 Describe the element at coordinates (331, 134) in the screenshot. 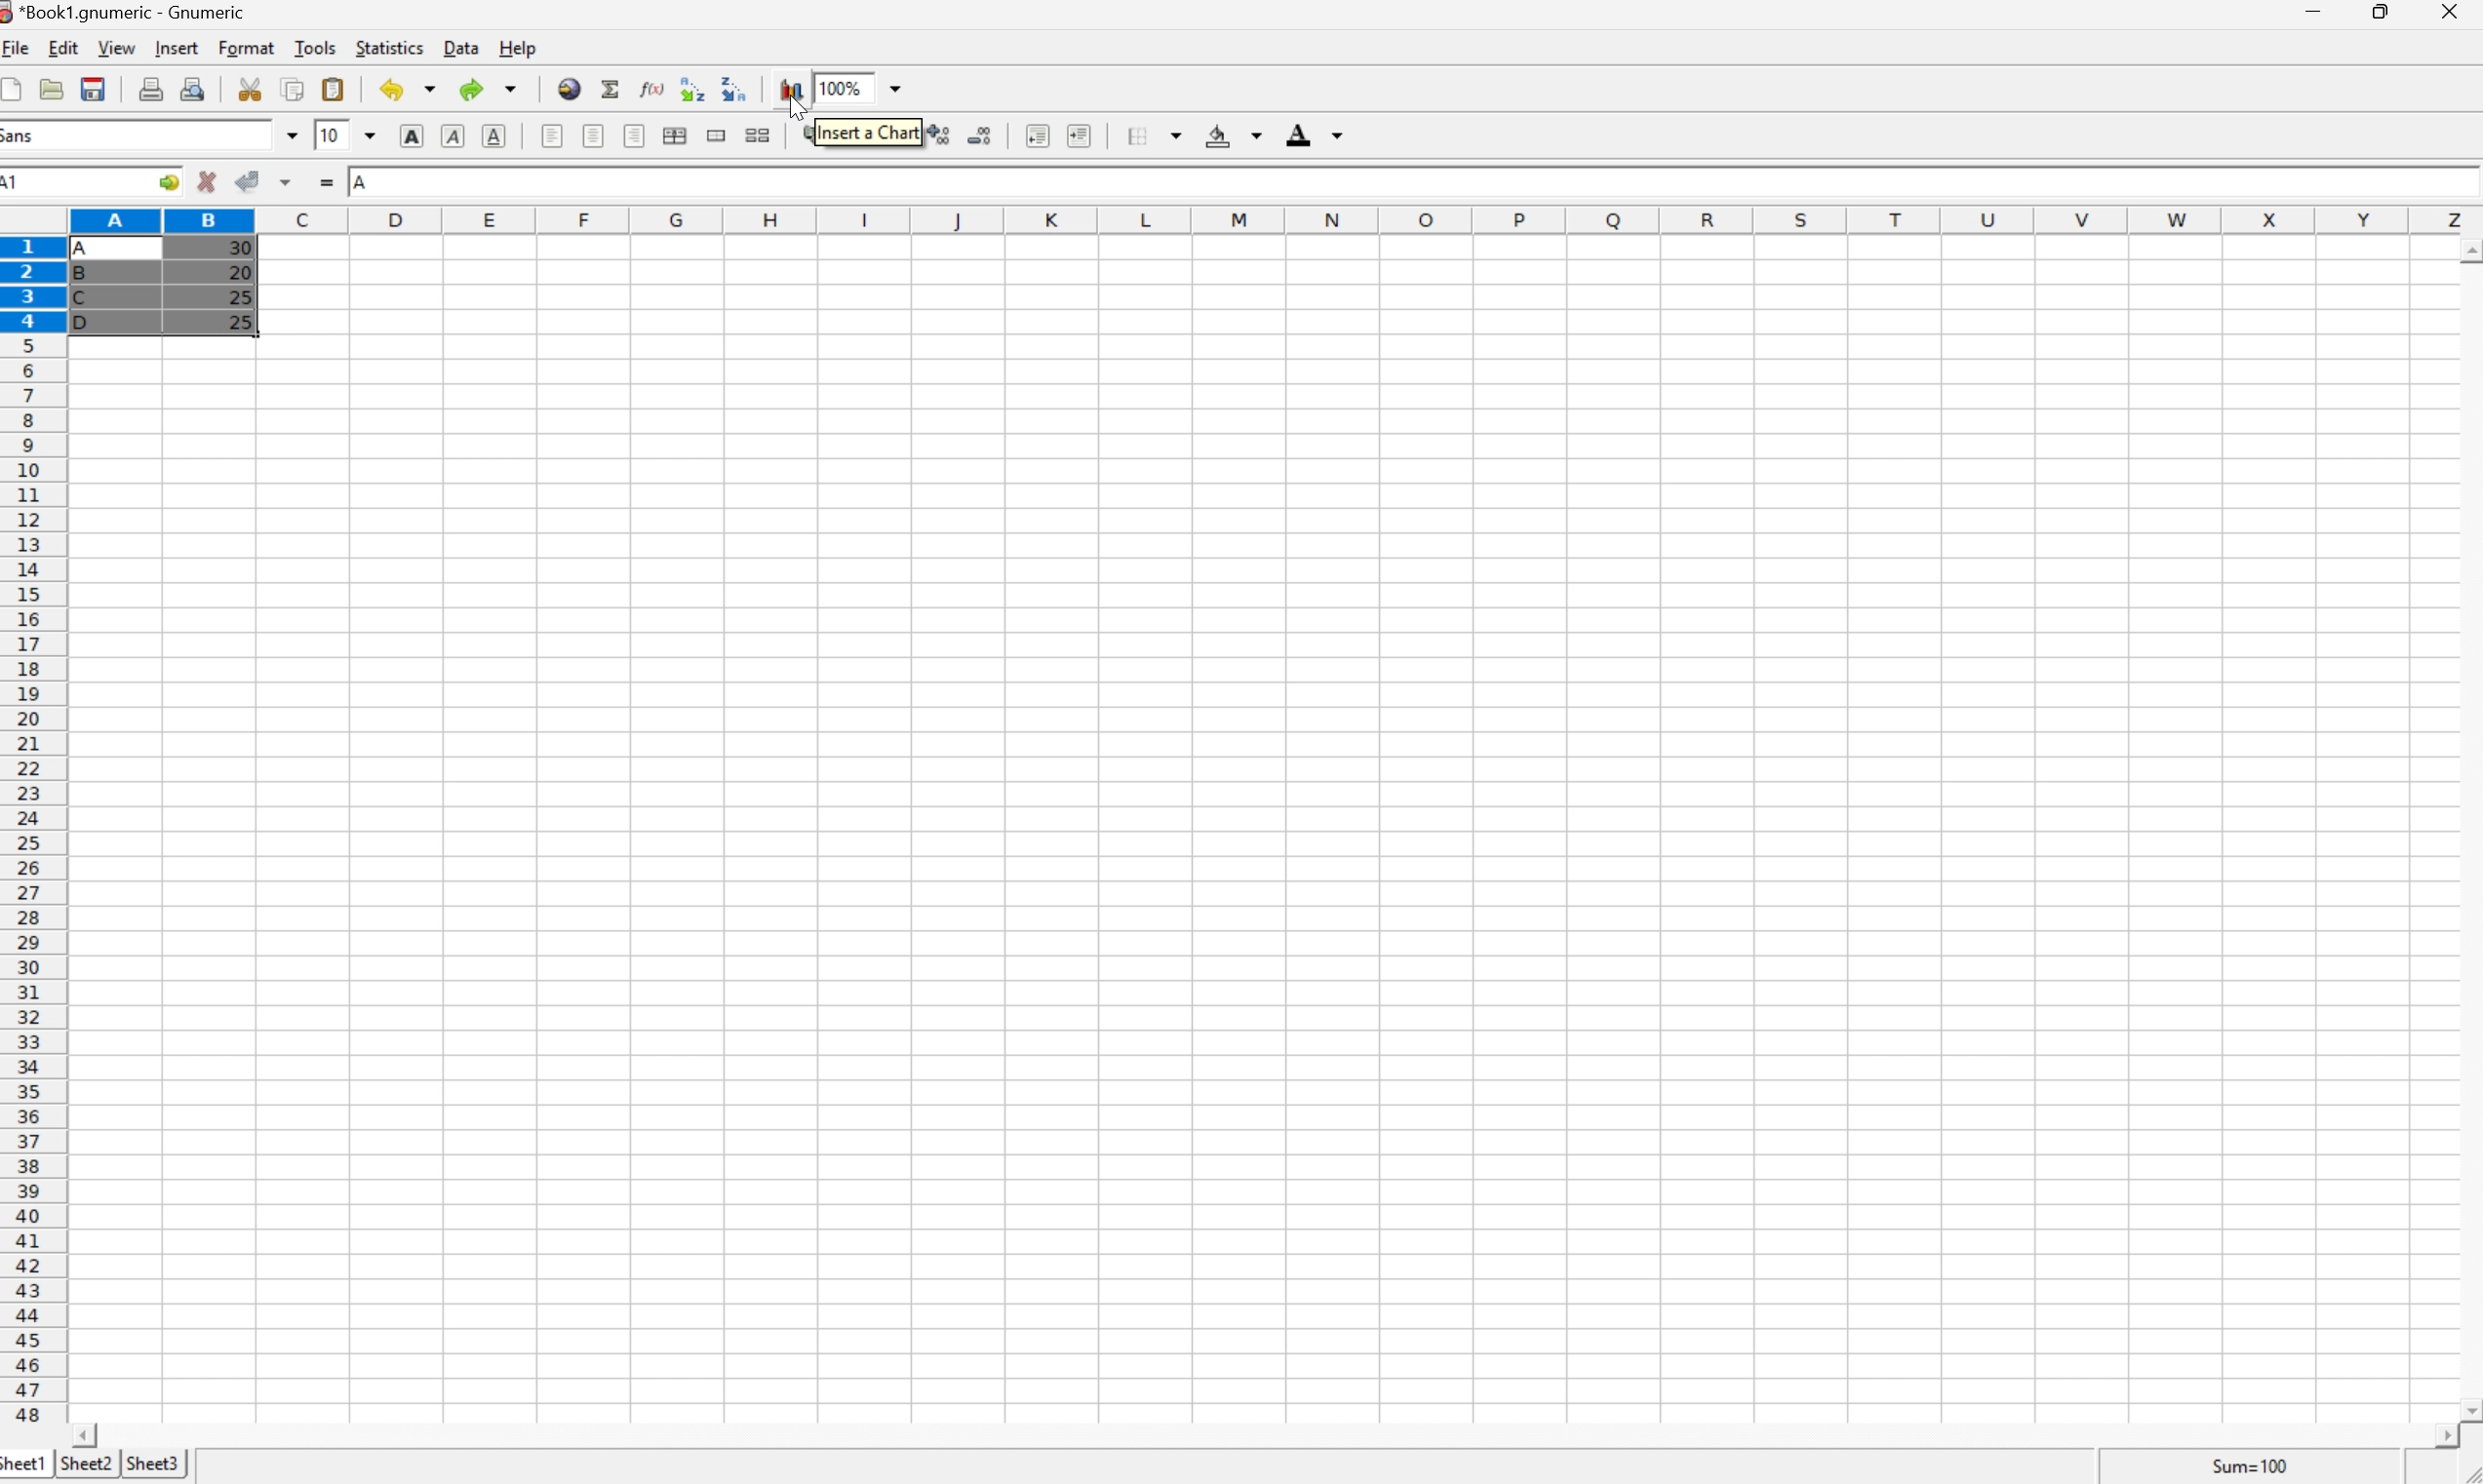

I see `10` at that location.